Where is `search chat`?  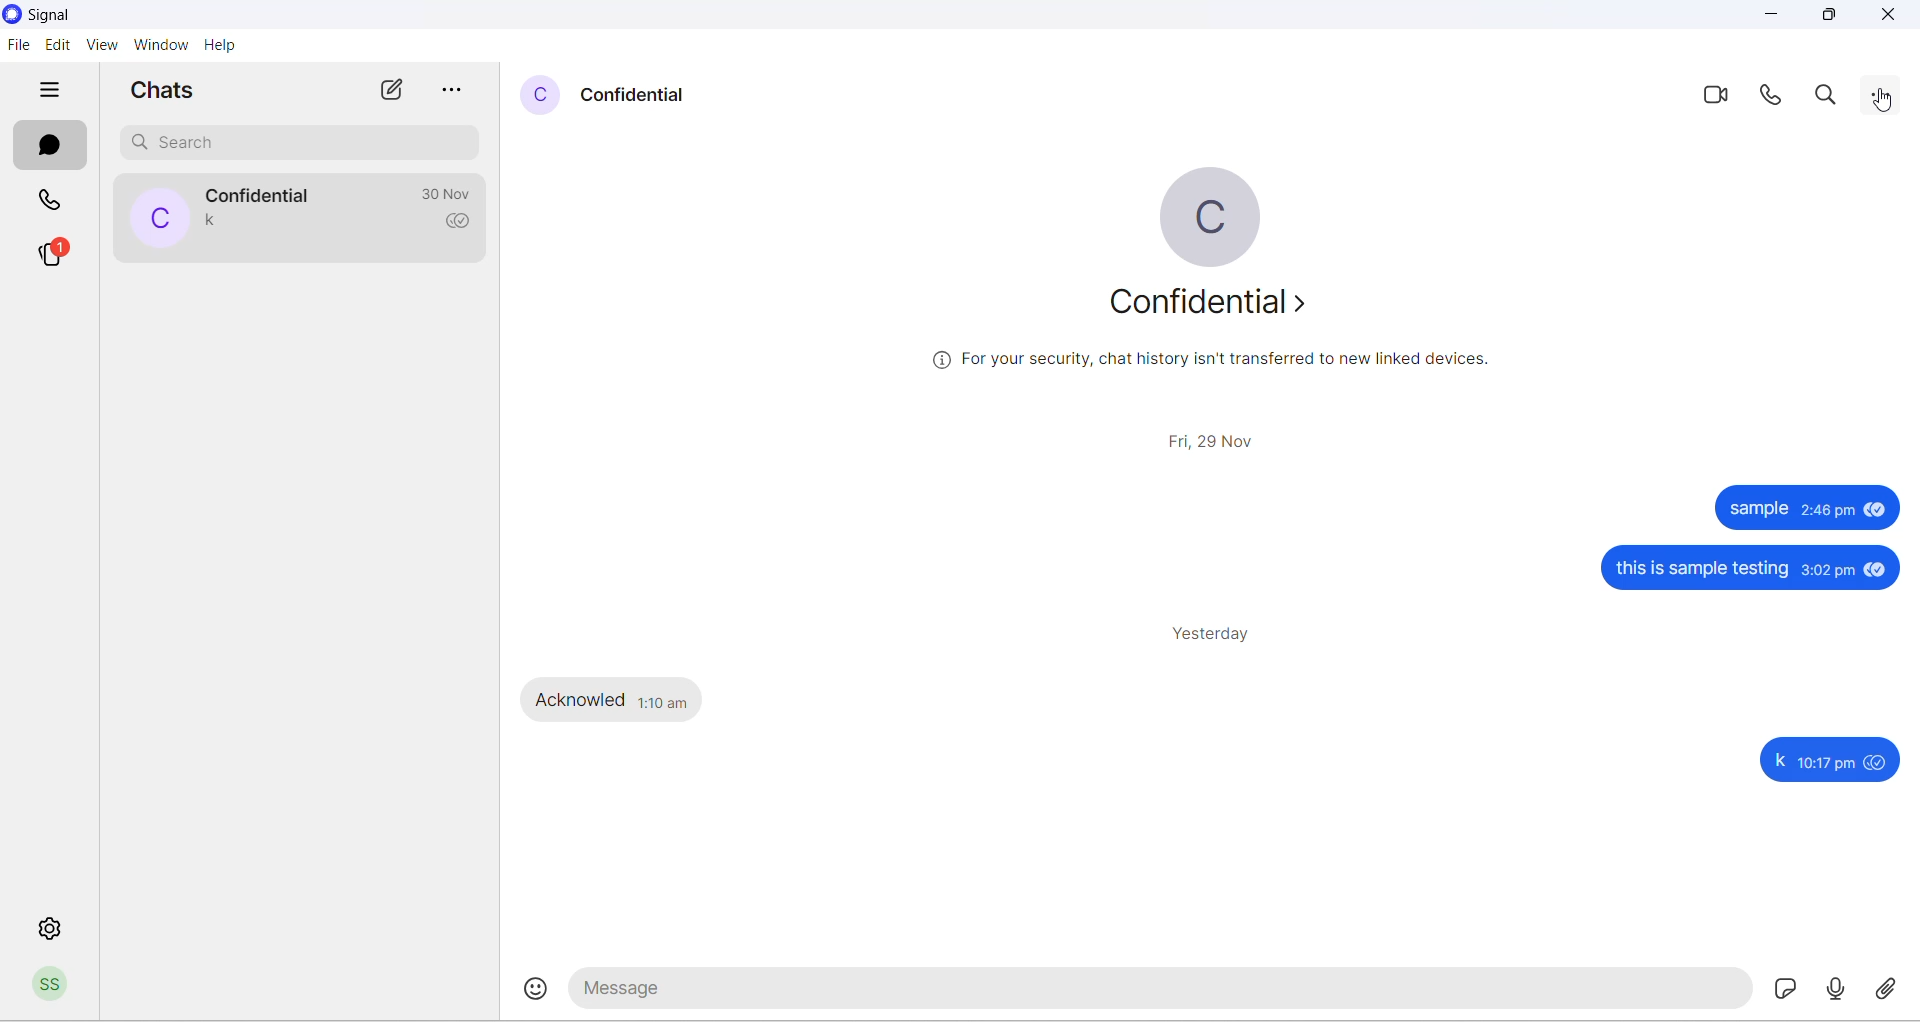 search chat is located at coordinates (290, 145).